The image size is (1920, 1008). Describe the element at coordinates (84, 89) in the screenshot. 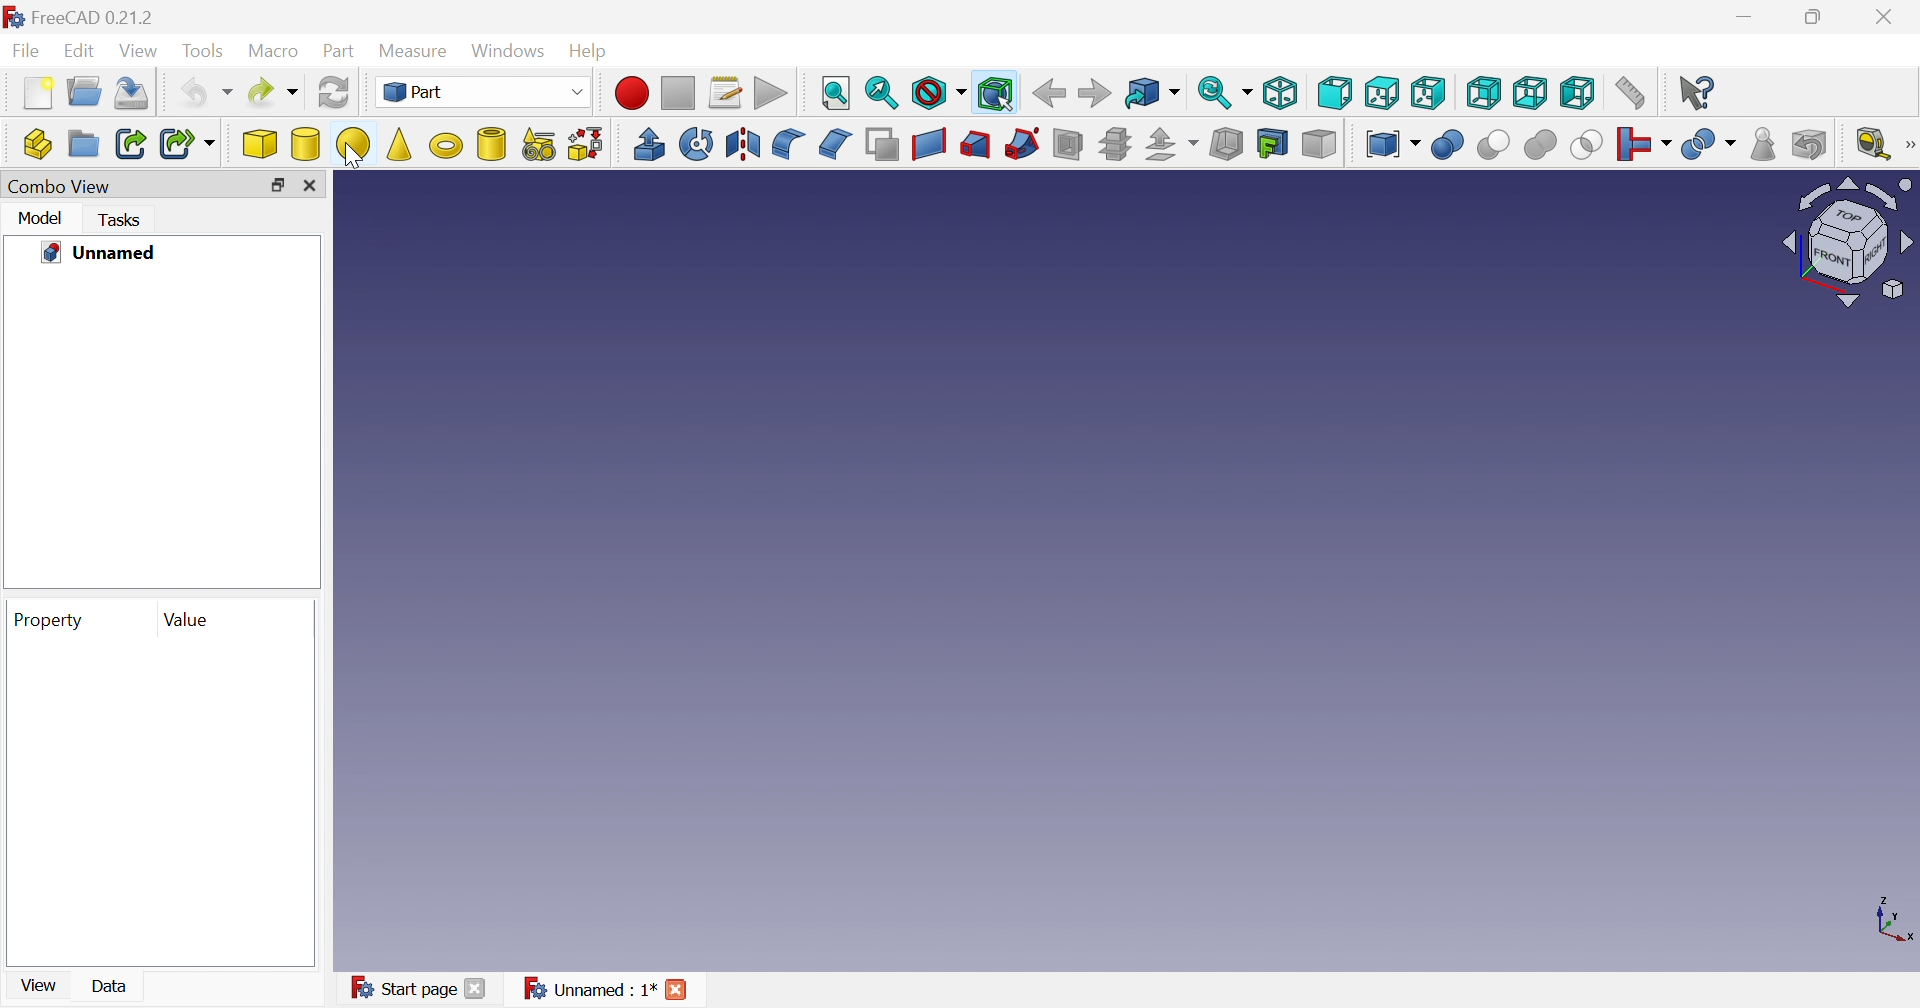

I see `Open` at that location.